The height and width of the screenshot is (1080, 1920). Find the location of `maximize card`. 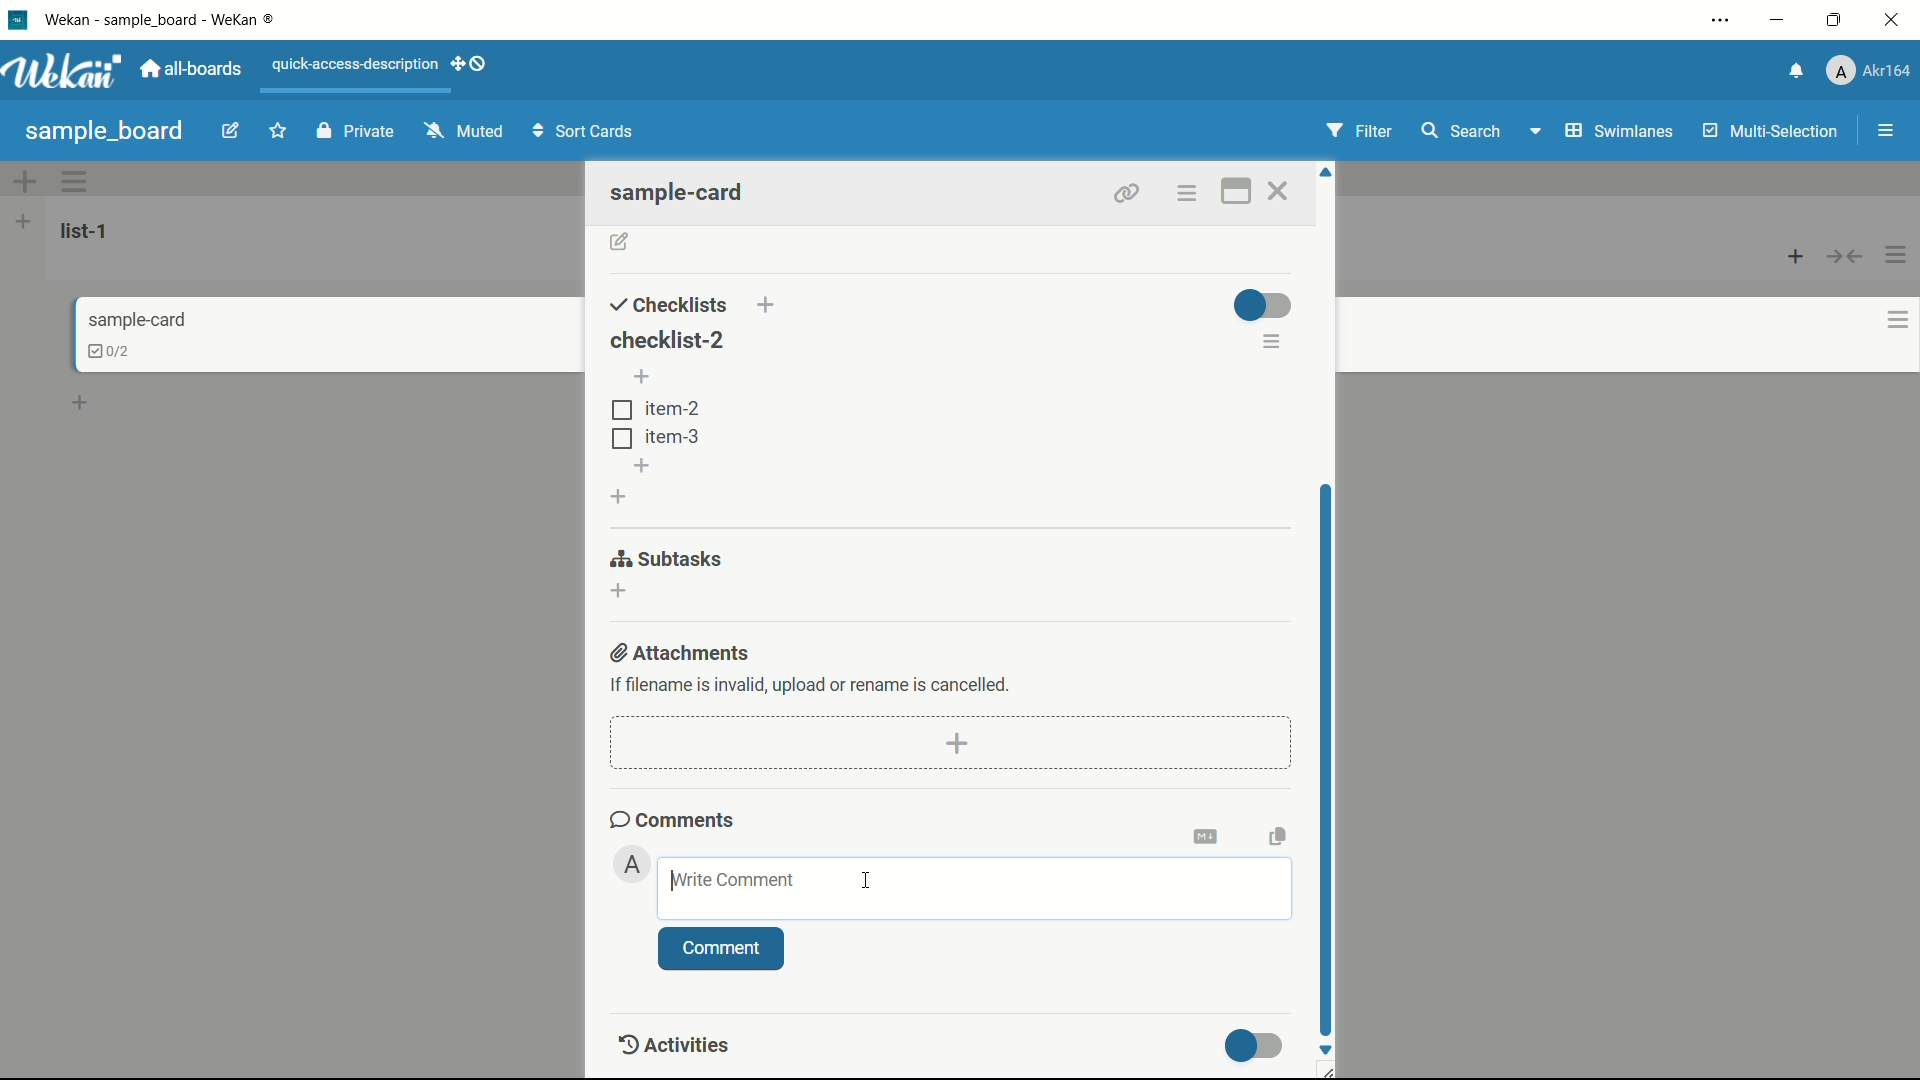

maximize card is located at coordinates (1234, 191).